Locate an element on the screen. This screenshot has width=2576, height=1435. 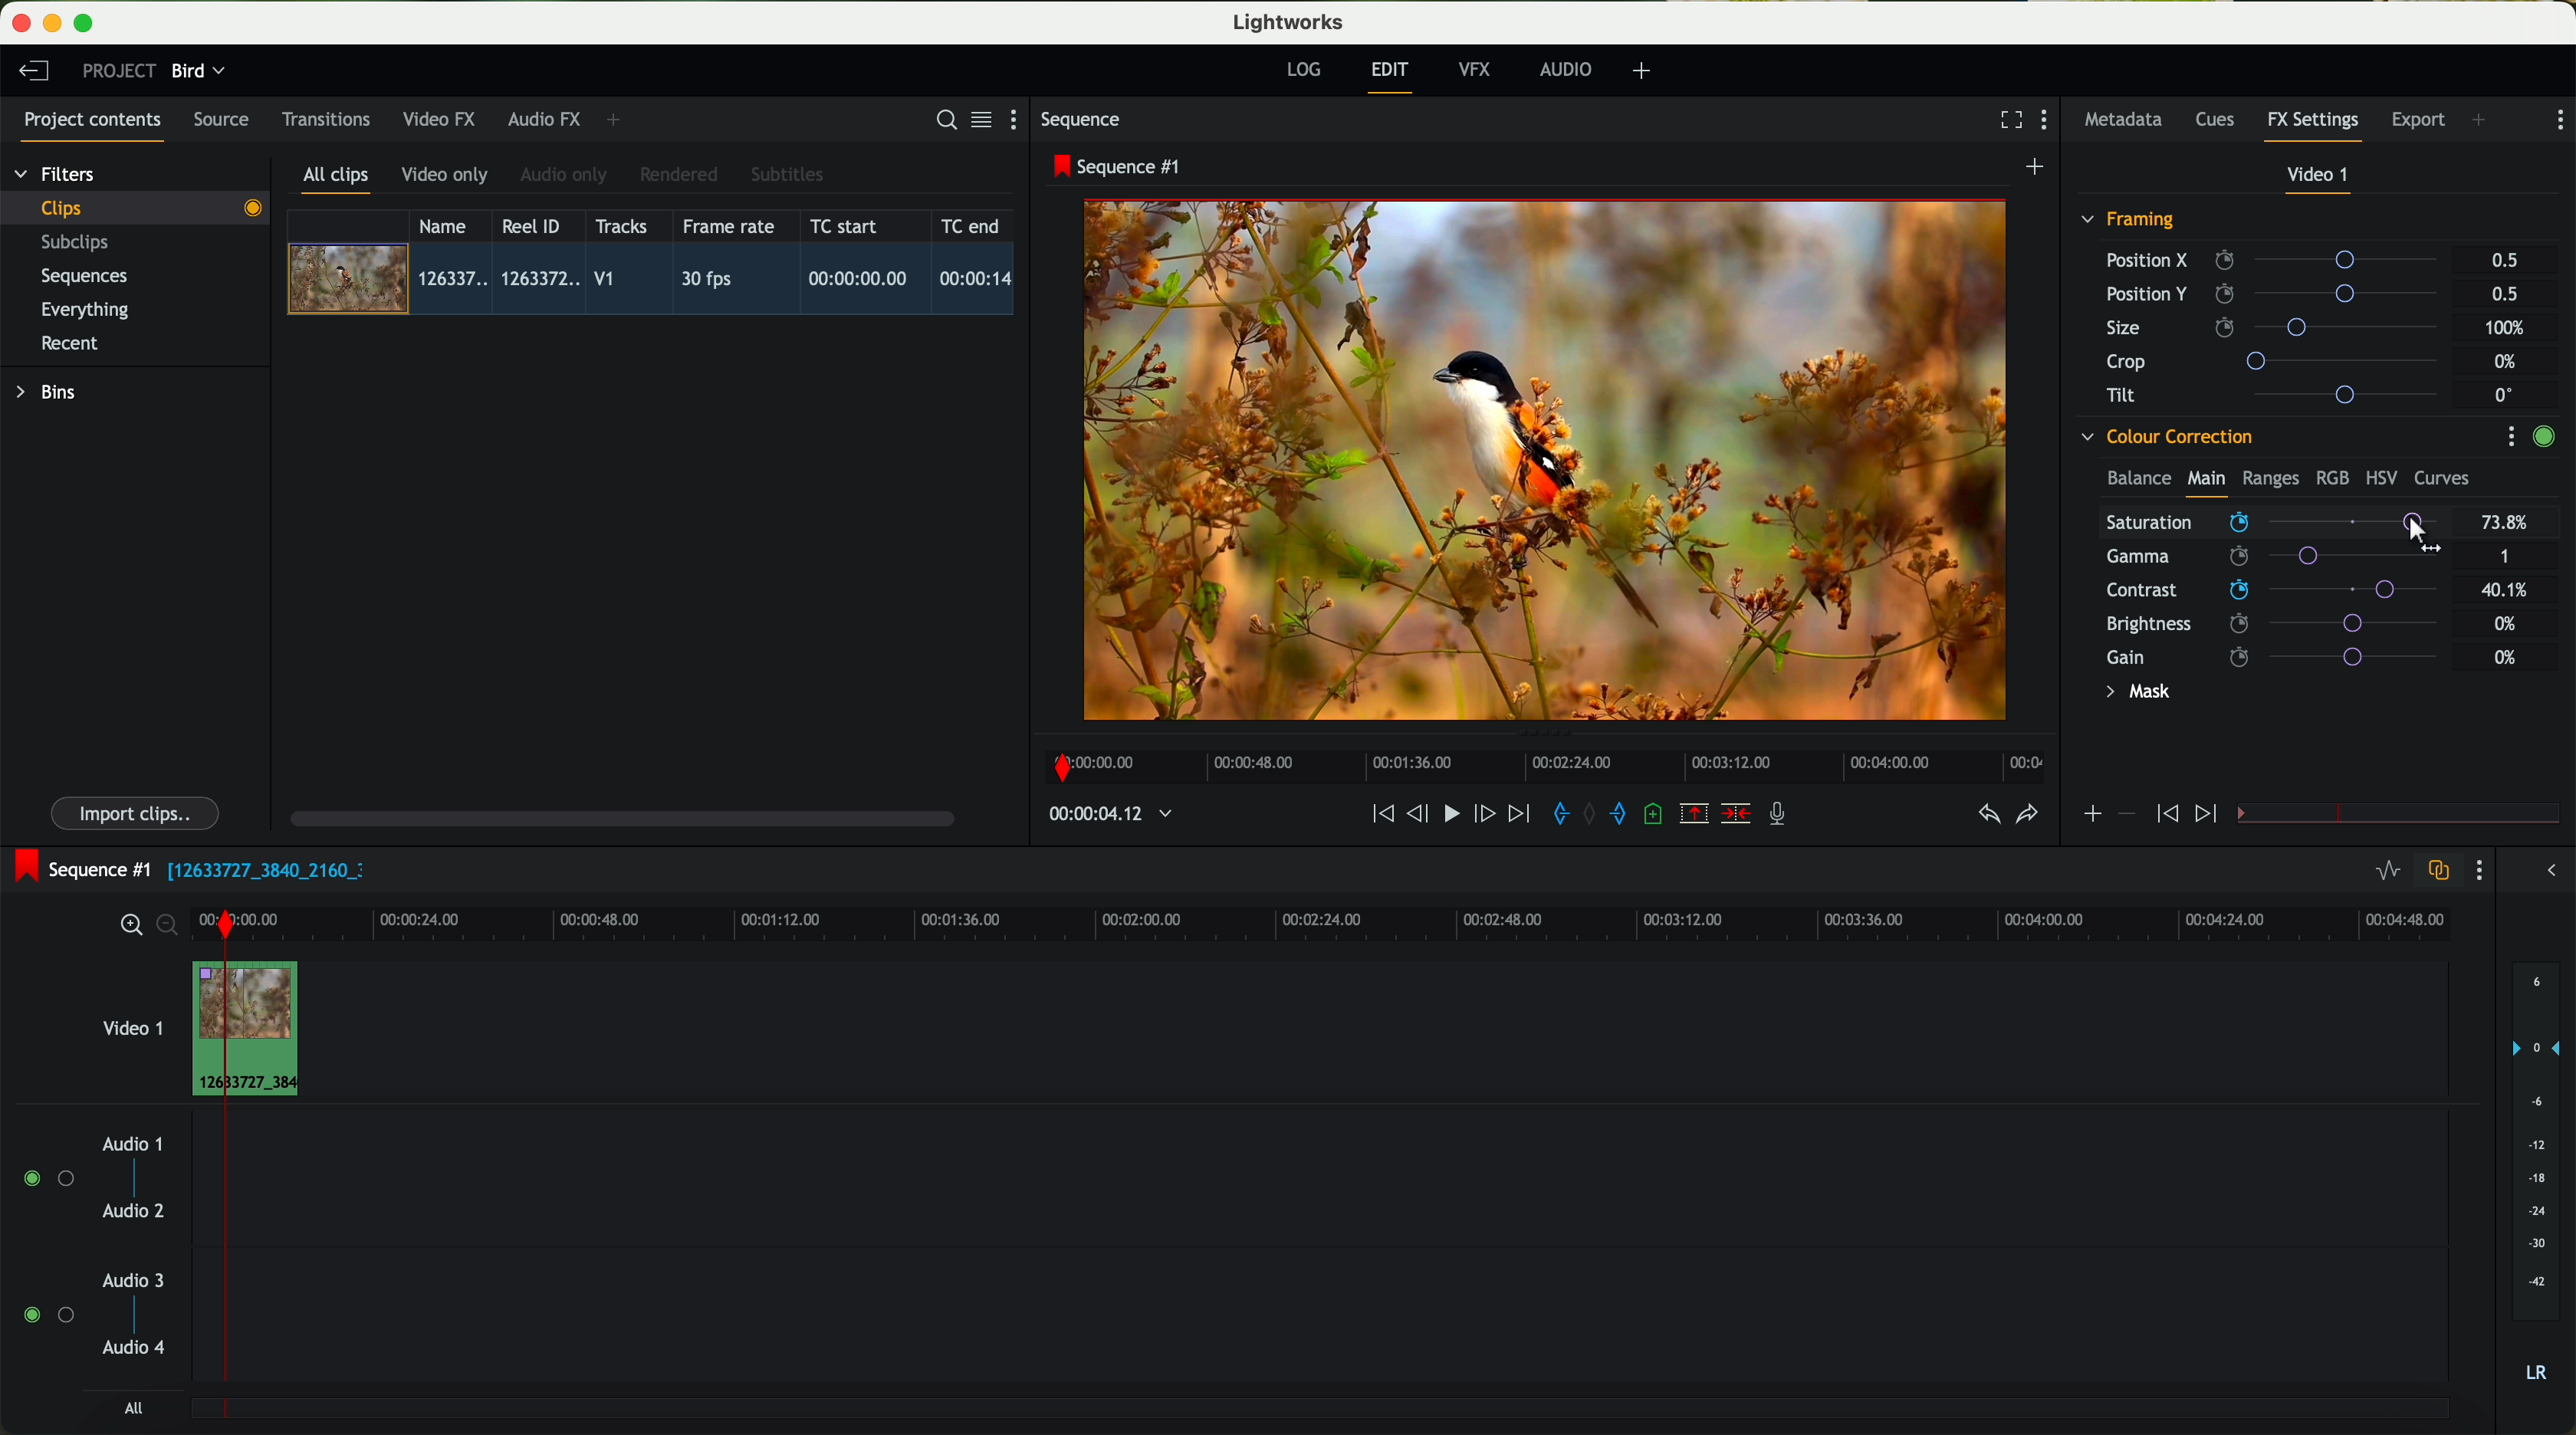
filters is located at coordinates (57, 173).